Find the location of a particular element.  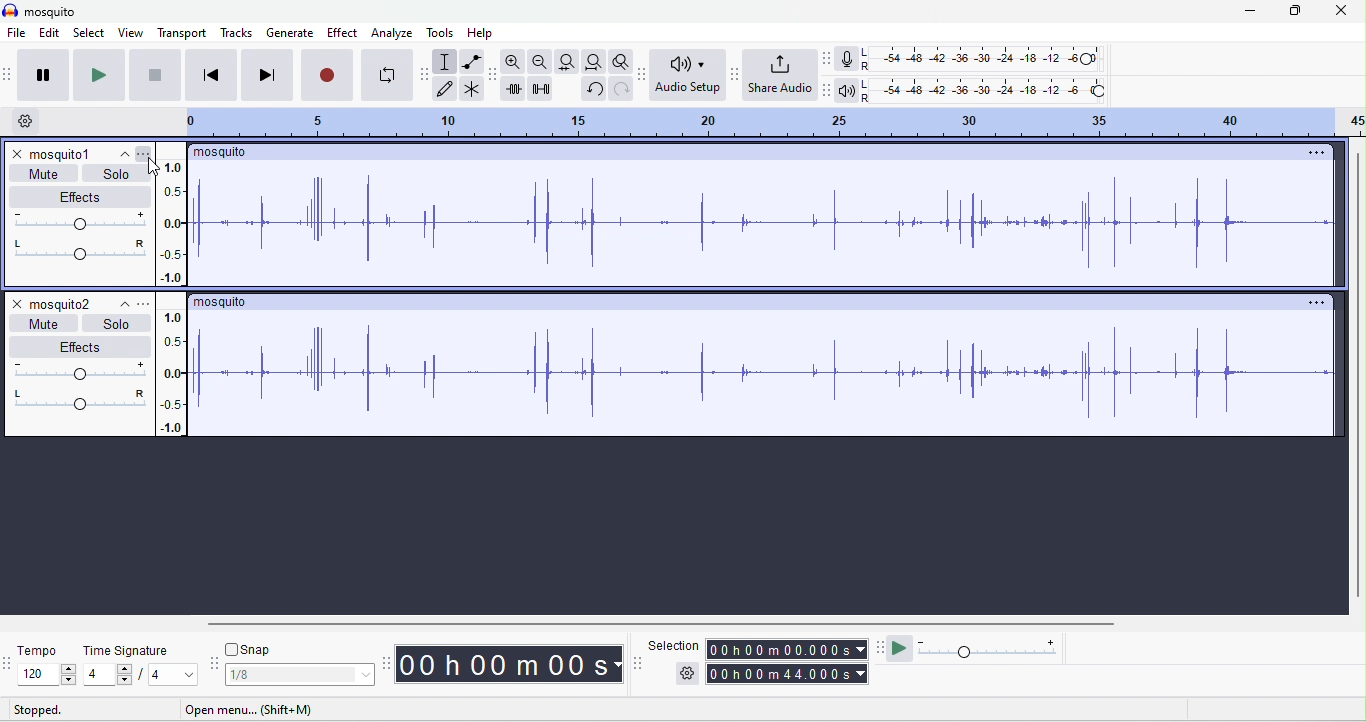

total time is located at coordinates (789, 675).